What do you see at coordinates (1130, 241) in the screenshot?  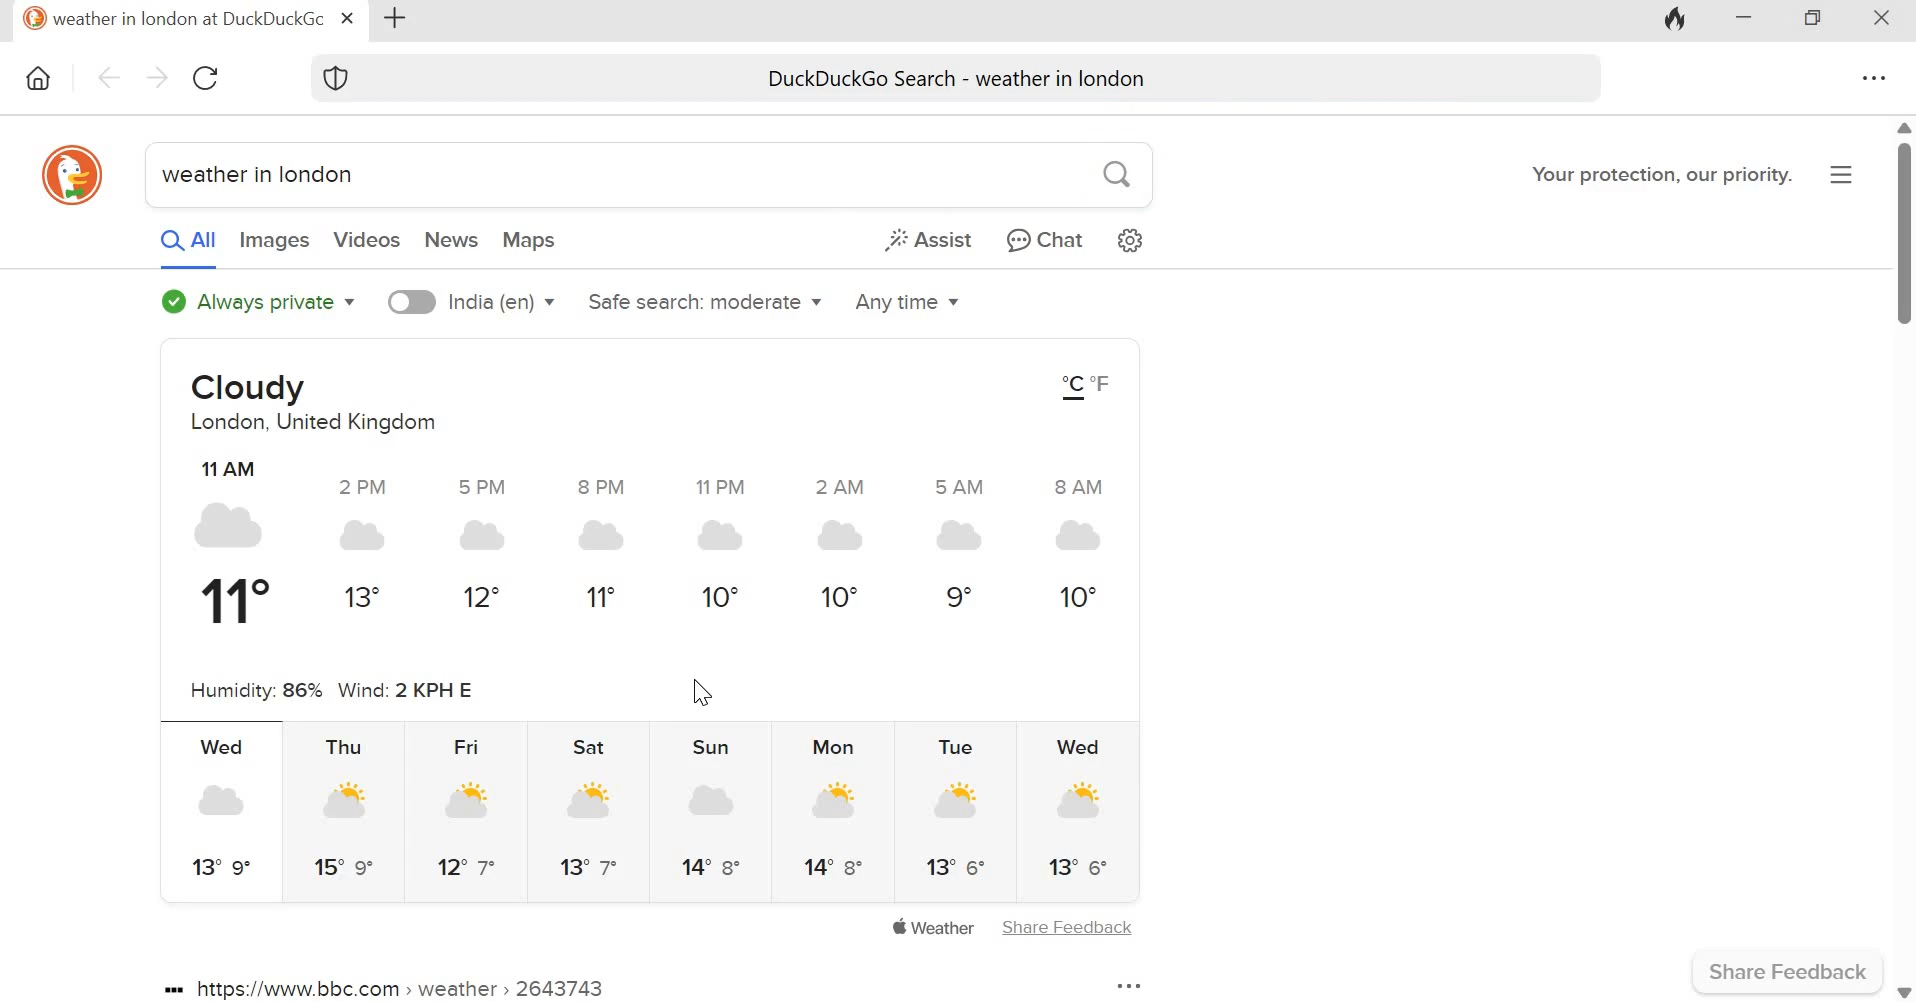 I see `Change search settings` at bounding box center [1130, 241].